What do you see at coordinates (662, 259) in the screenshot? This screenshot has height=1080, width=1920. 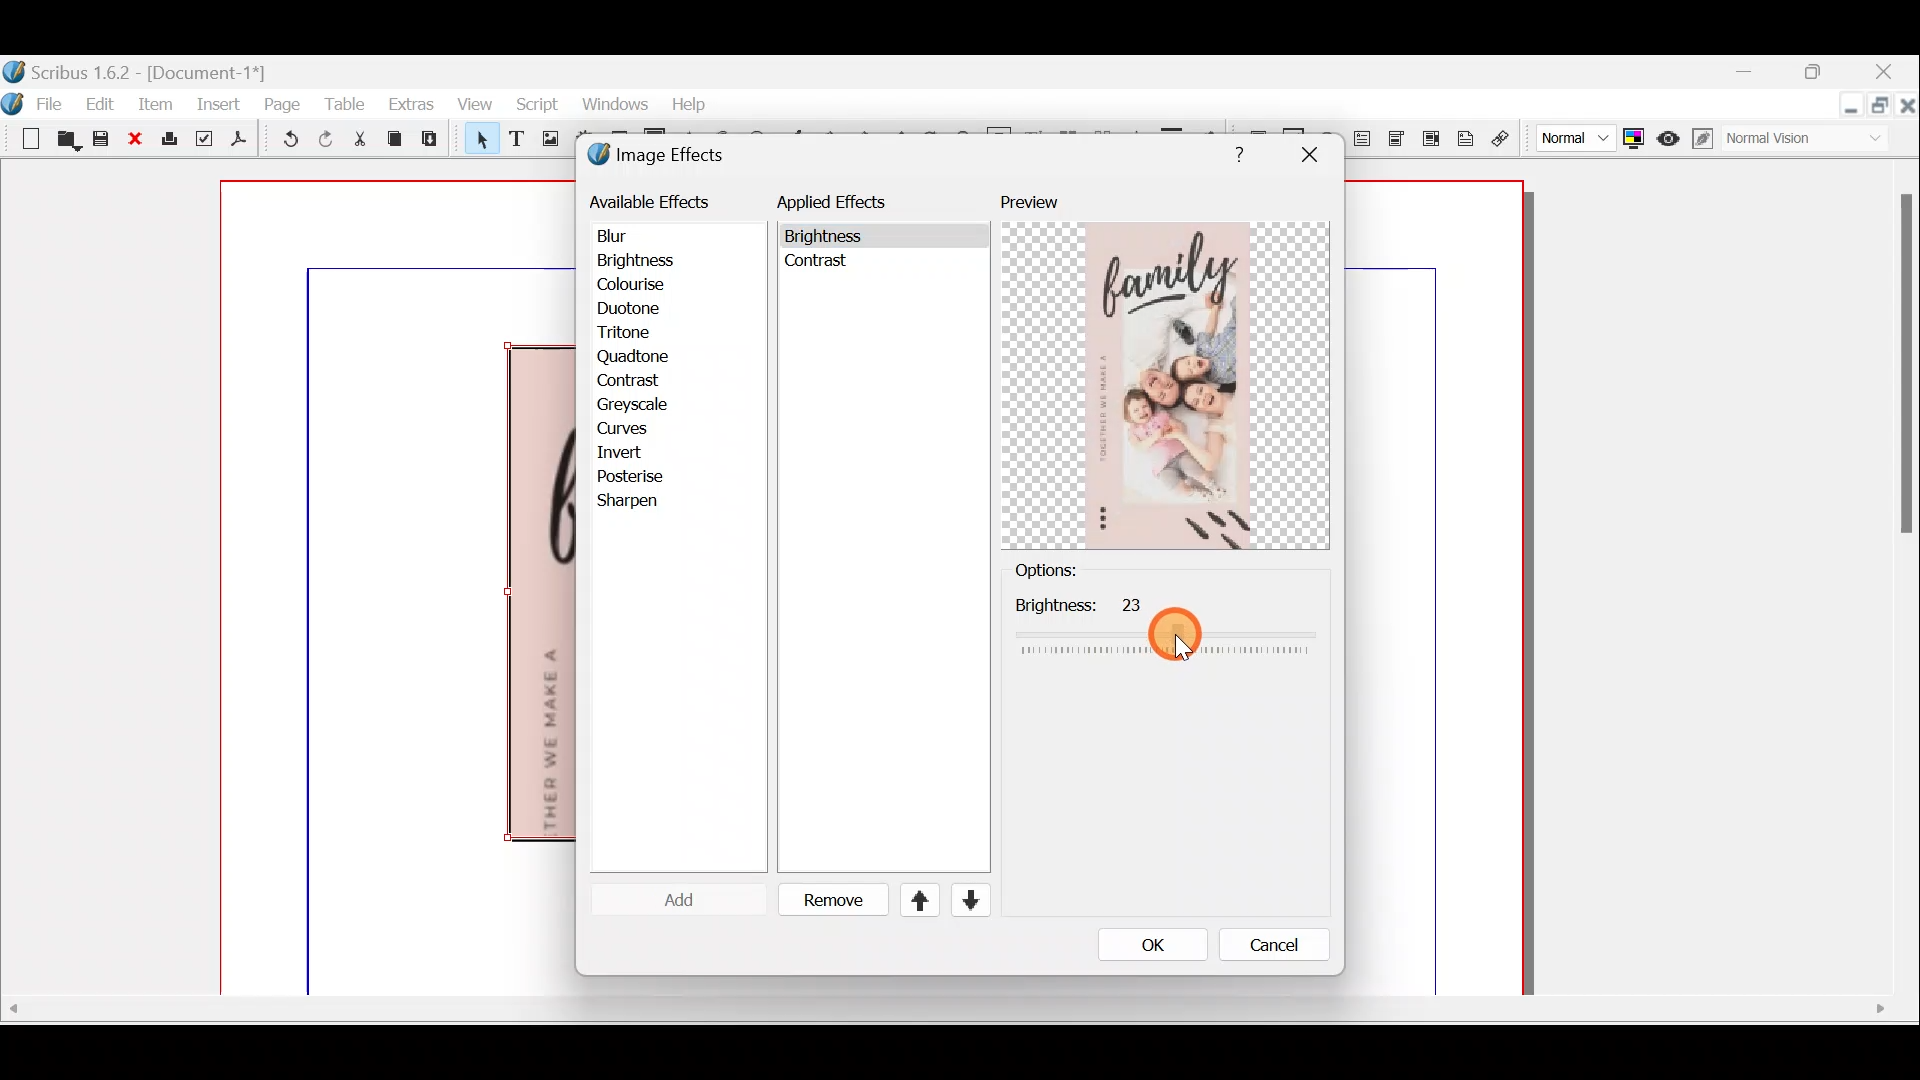 I see `Brightness` at bounding box center [662, 259].